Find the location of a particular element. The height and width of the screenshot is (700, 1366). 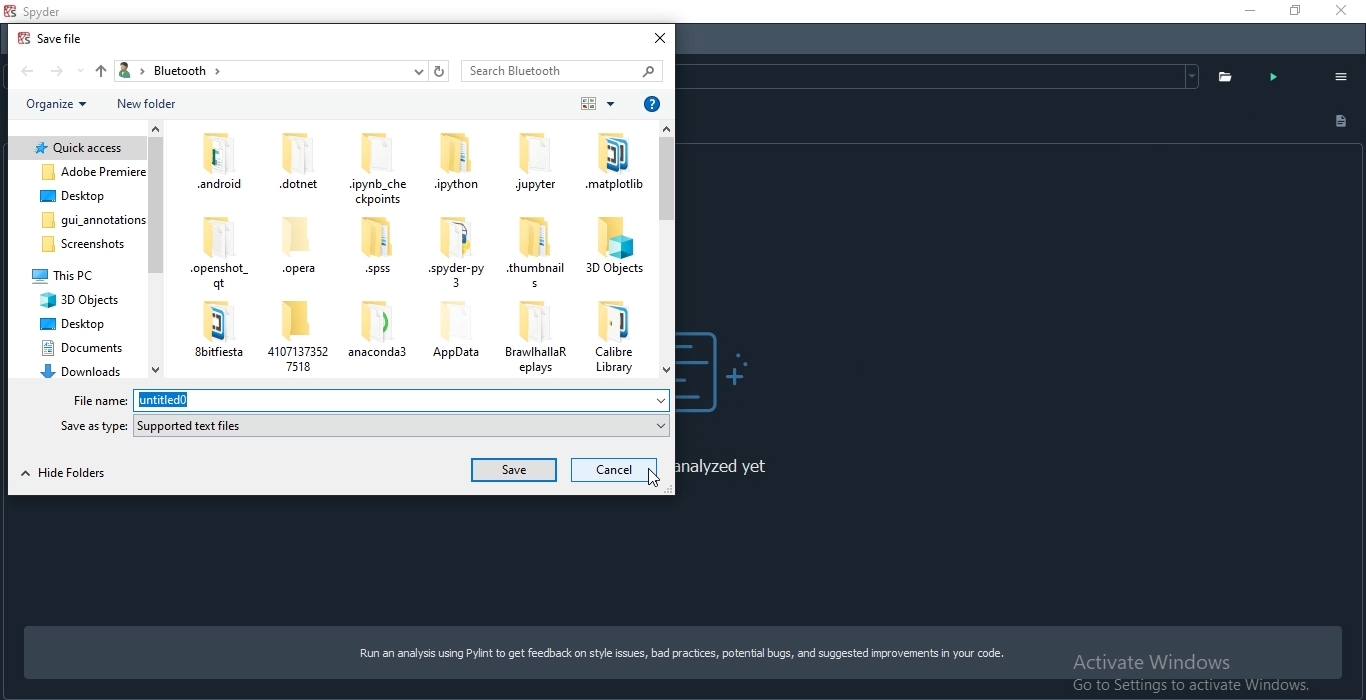

analyse is located at coordinates (1279, 78).